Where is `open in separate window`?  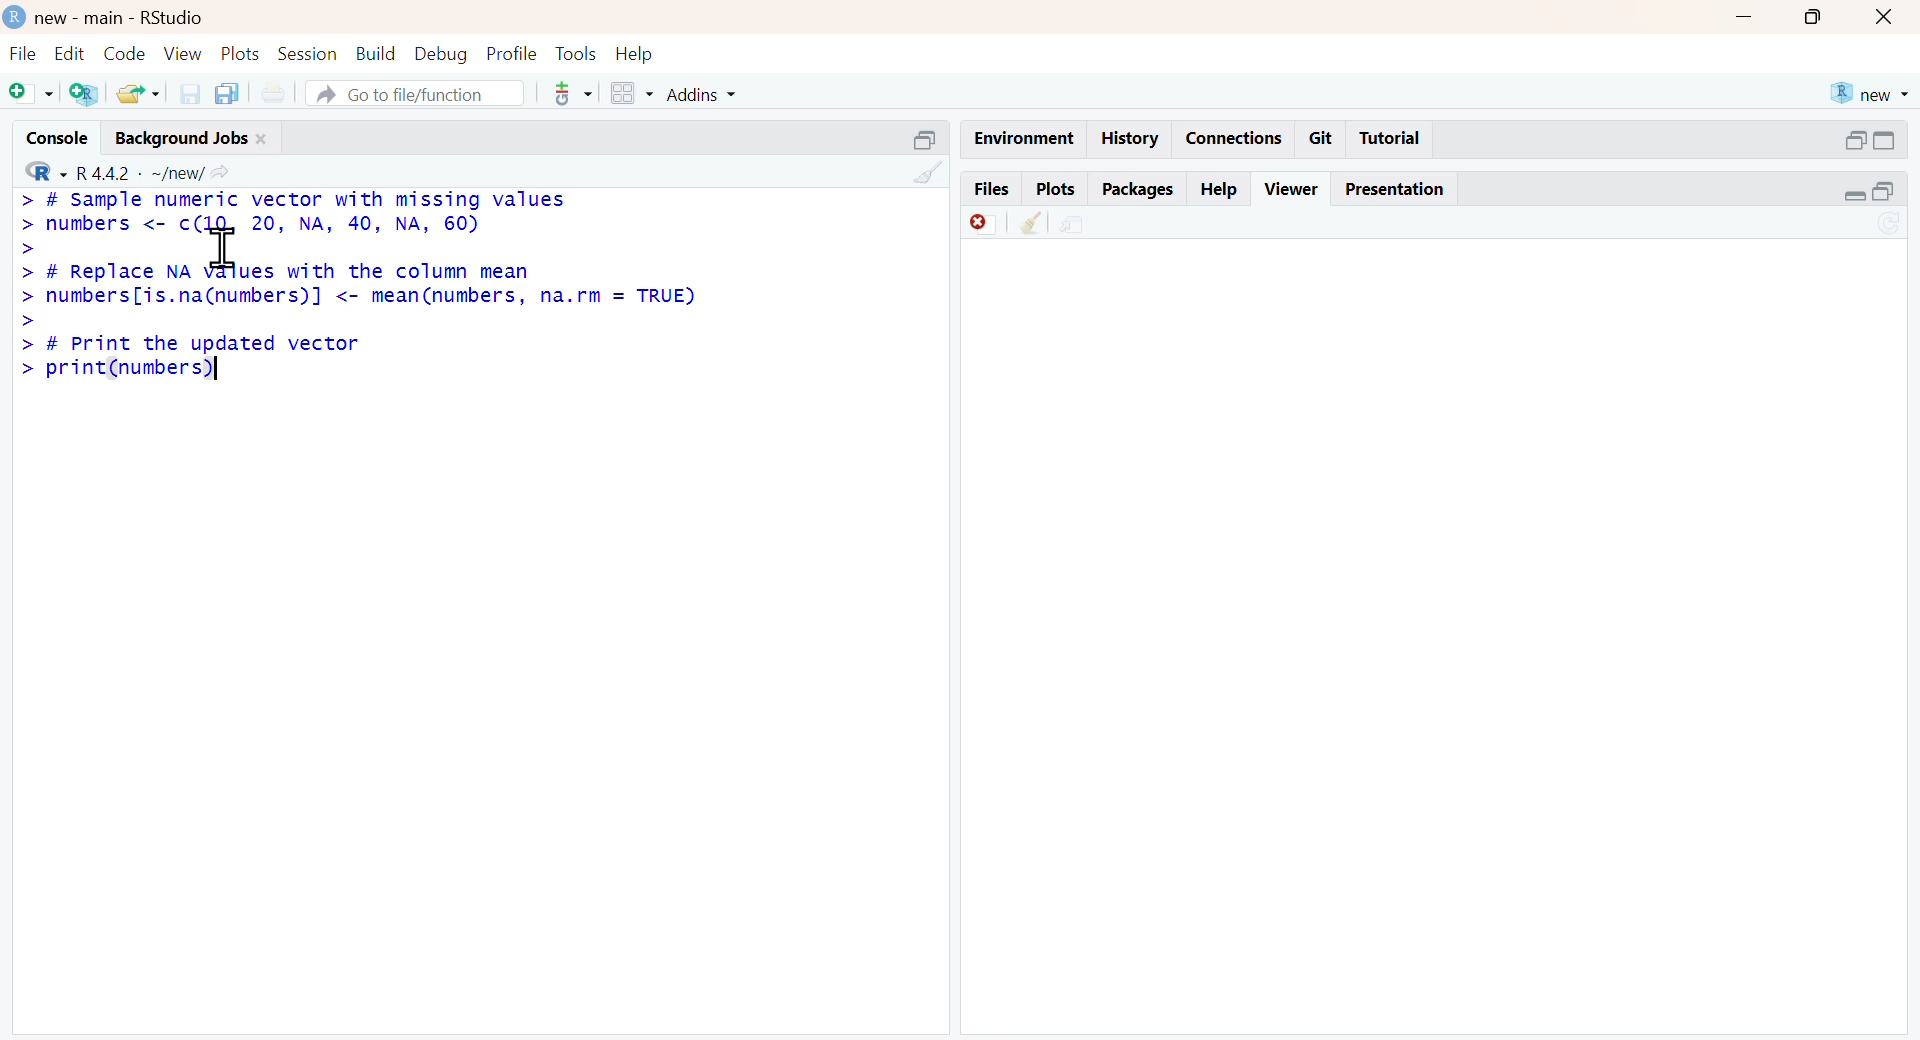
open in separate window is located at coordinates (1857, 140).